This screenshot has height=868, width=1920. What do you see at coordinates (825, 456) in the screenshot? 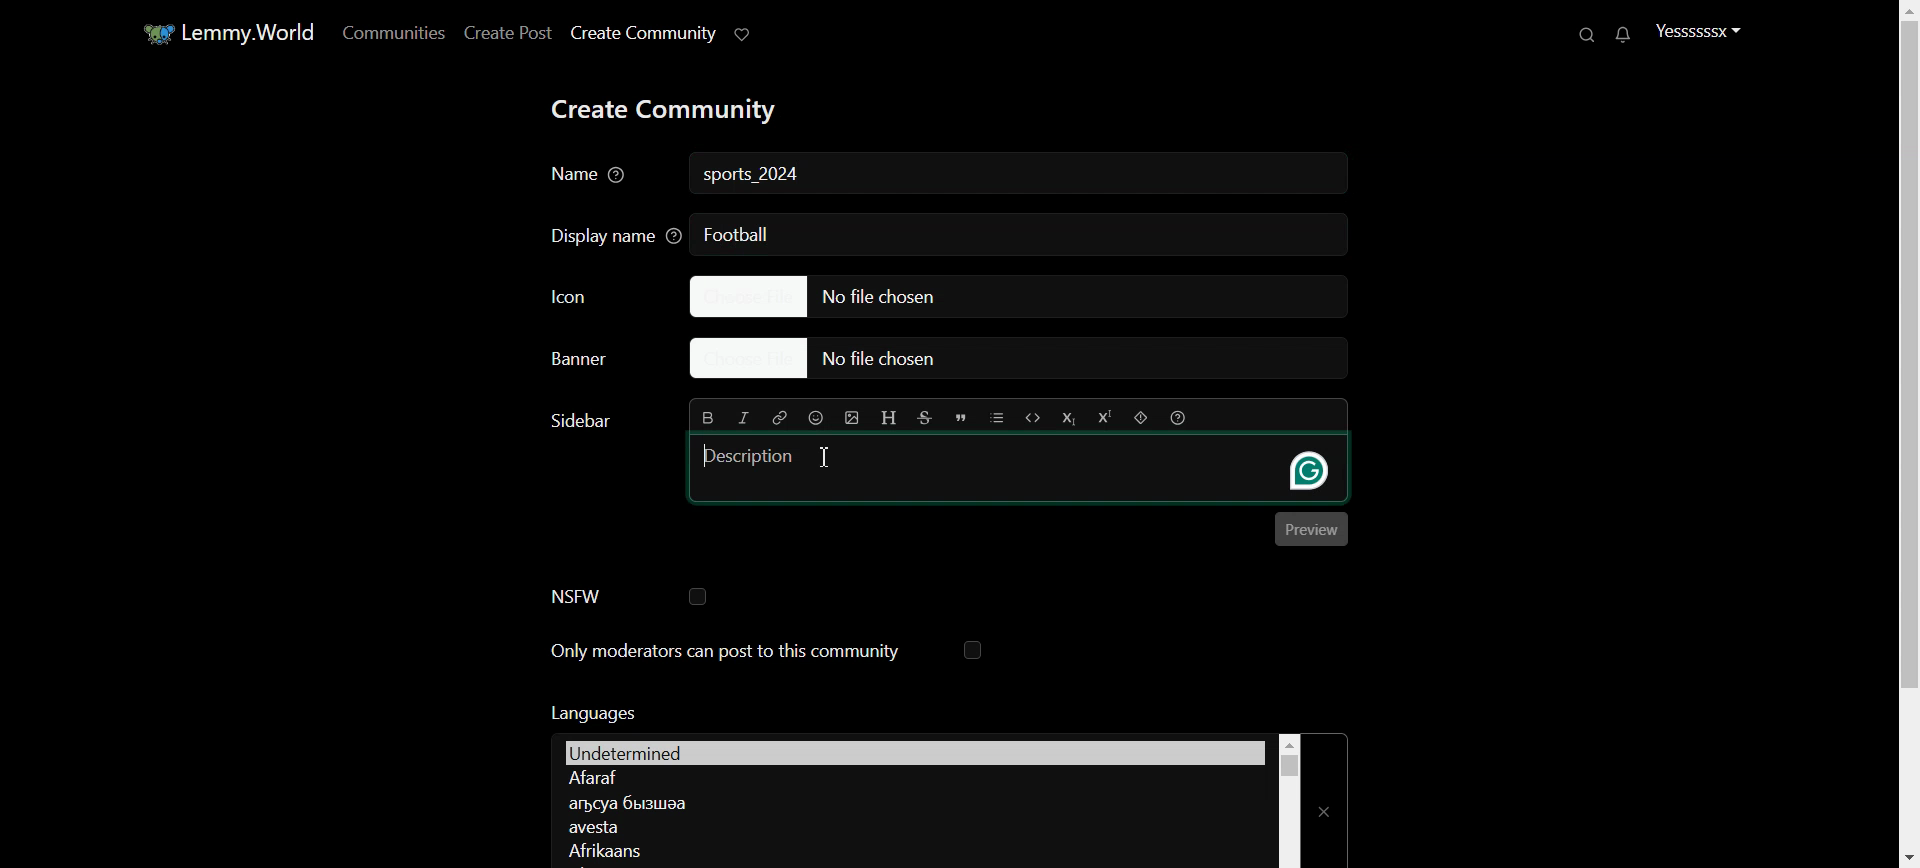
I see `Text Cursor` at bounding box center [825, 456].